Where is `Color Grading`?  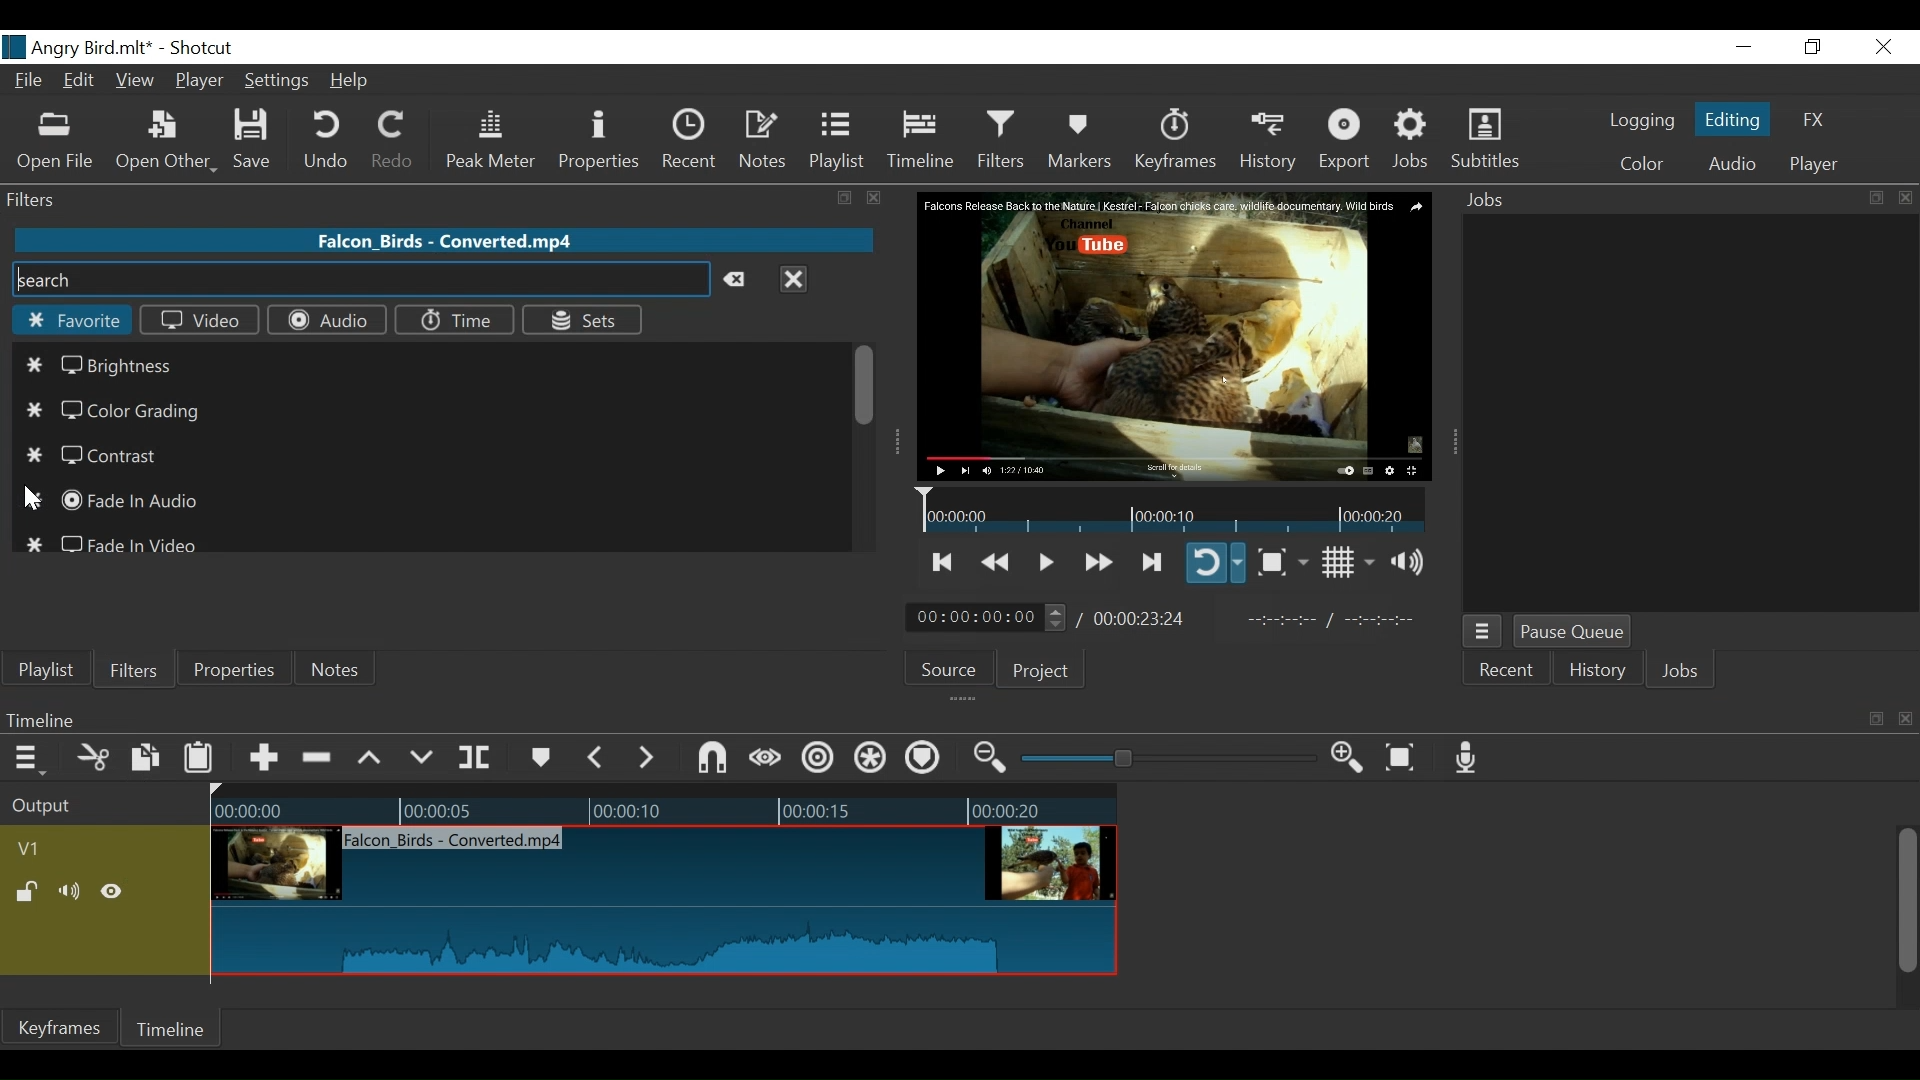
Color Grading is located at coordinates (112, 411).